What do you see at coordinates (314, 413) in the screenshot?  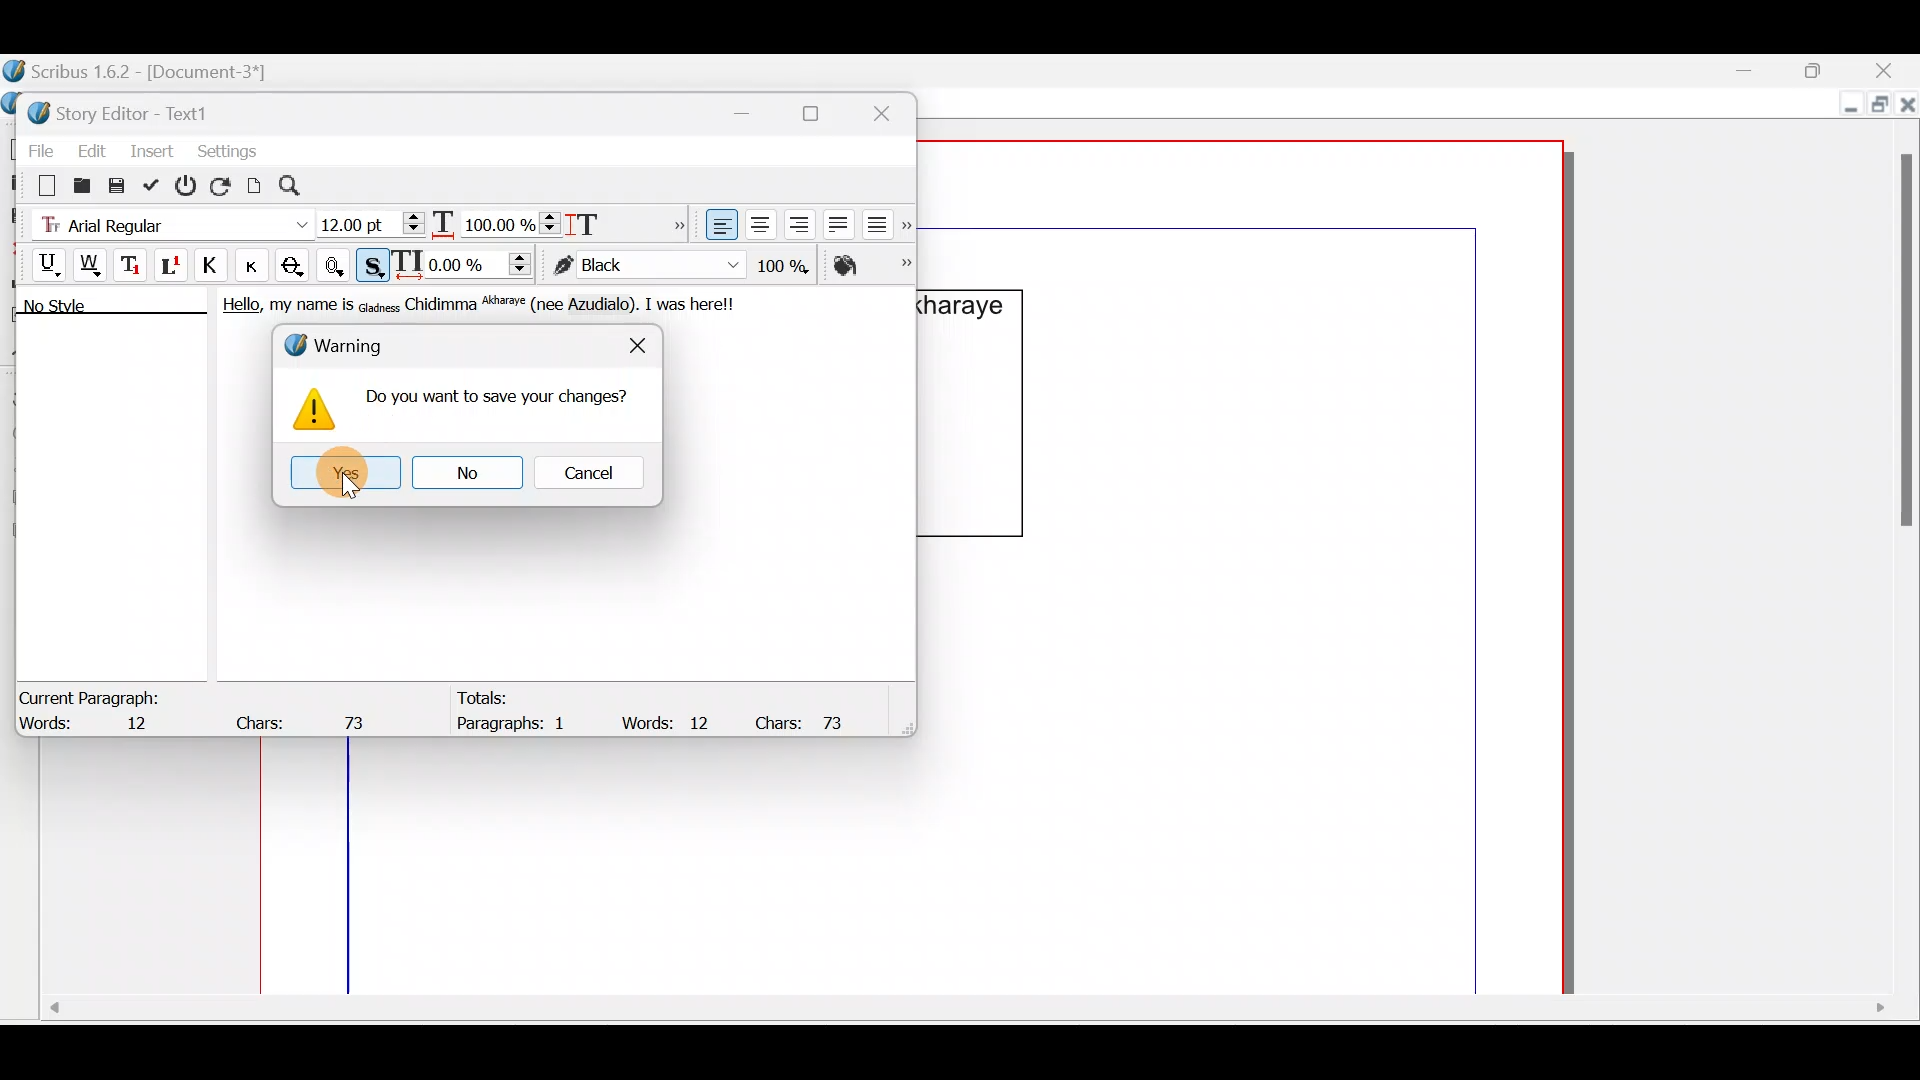 I see `Warning icon` at bounding box center [314, 413].